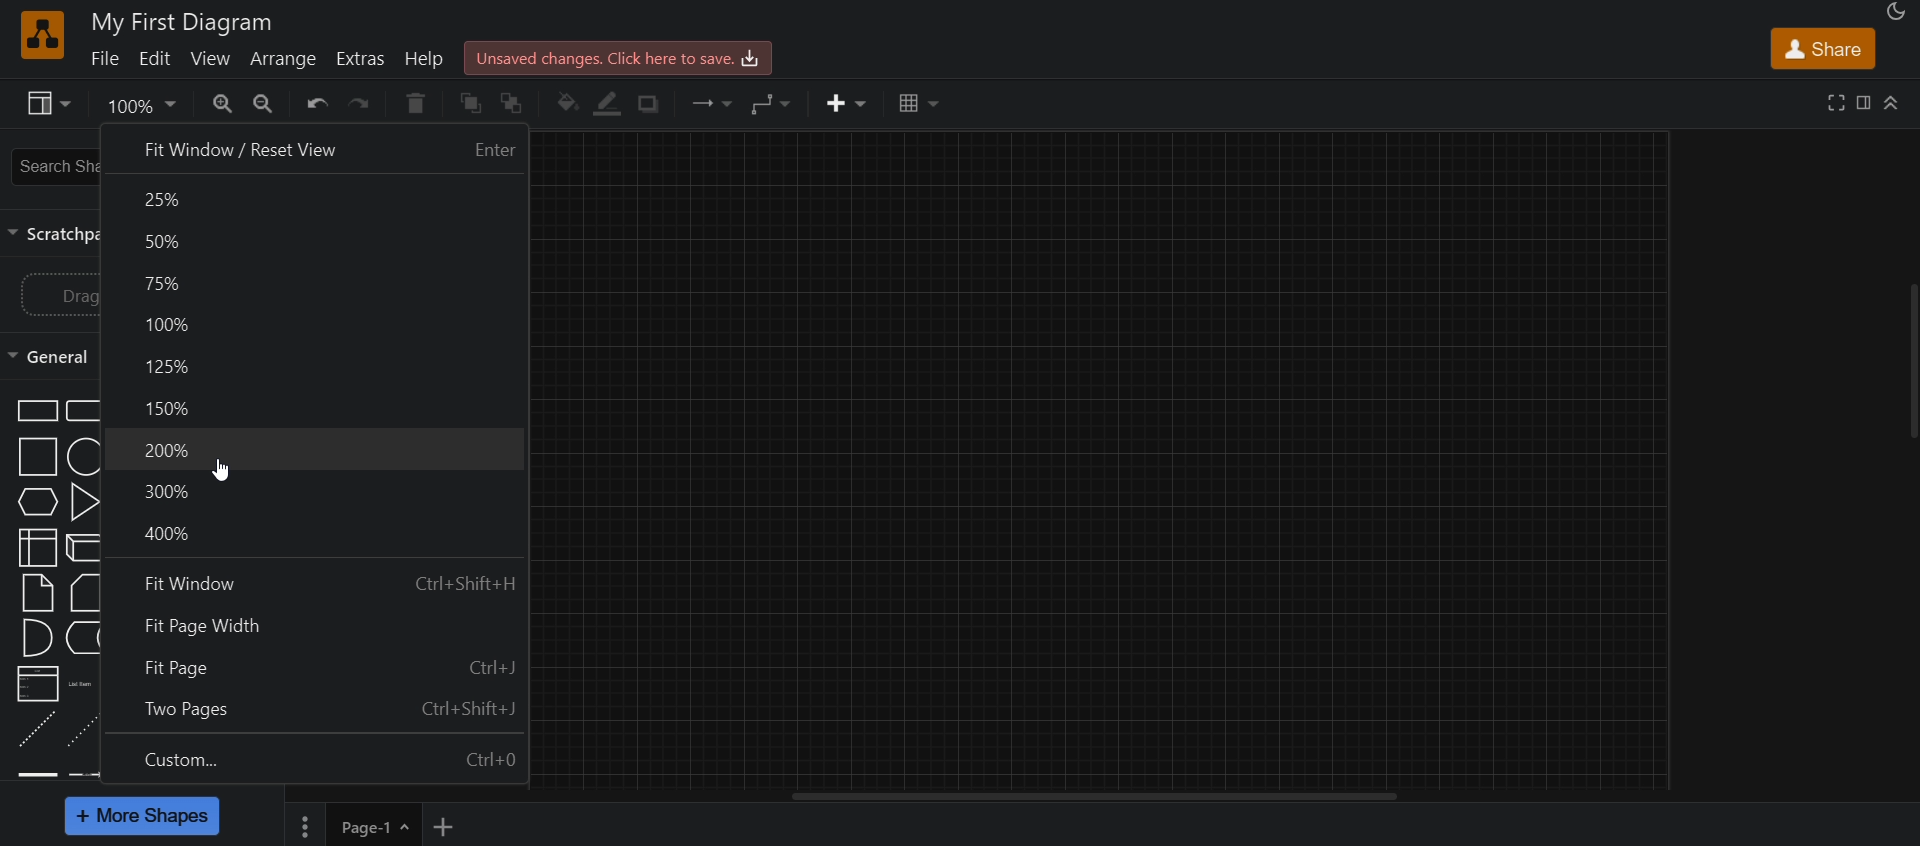 The width and height of the screenshot is (1920, 846). I want to click on scroll, so click(1907, 347).